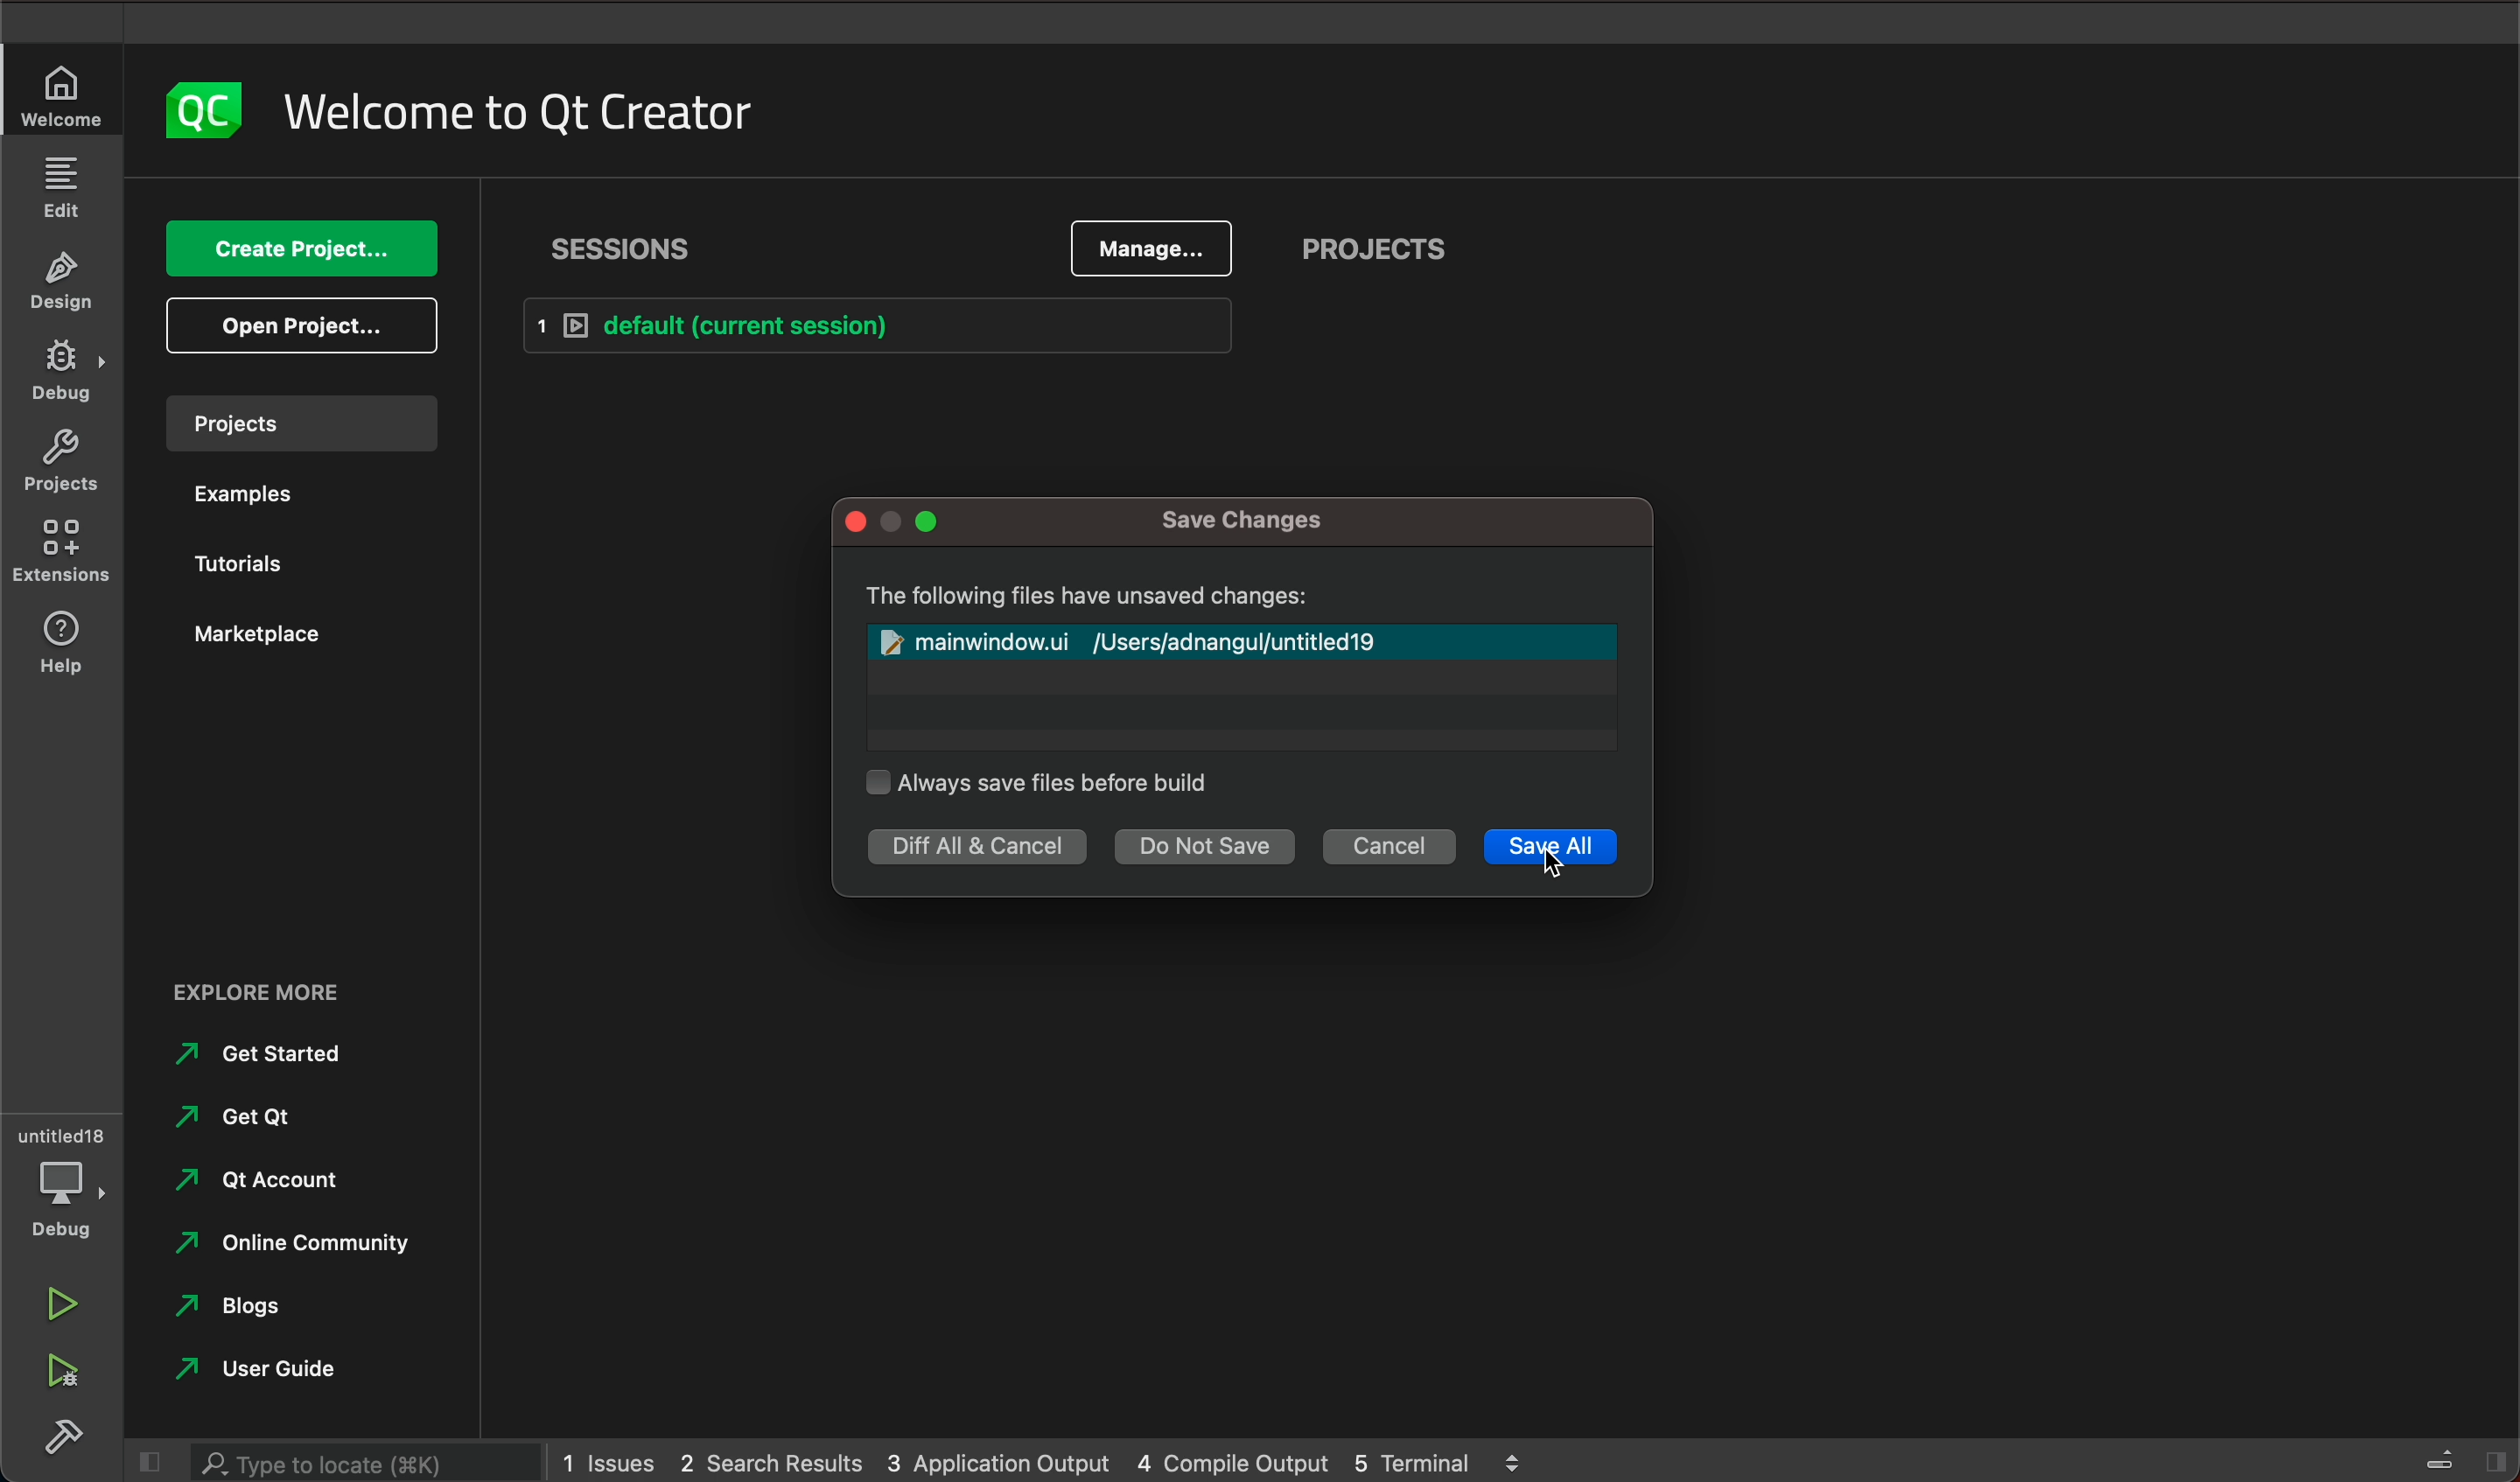  Describe the element at coordinates (60, 96) in the screenshot. I see `welcome` at that location.